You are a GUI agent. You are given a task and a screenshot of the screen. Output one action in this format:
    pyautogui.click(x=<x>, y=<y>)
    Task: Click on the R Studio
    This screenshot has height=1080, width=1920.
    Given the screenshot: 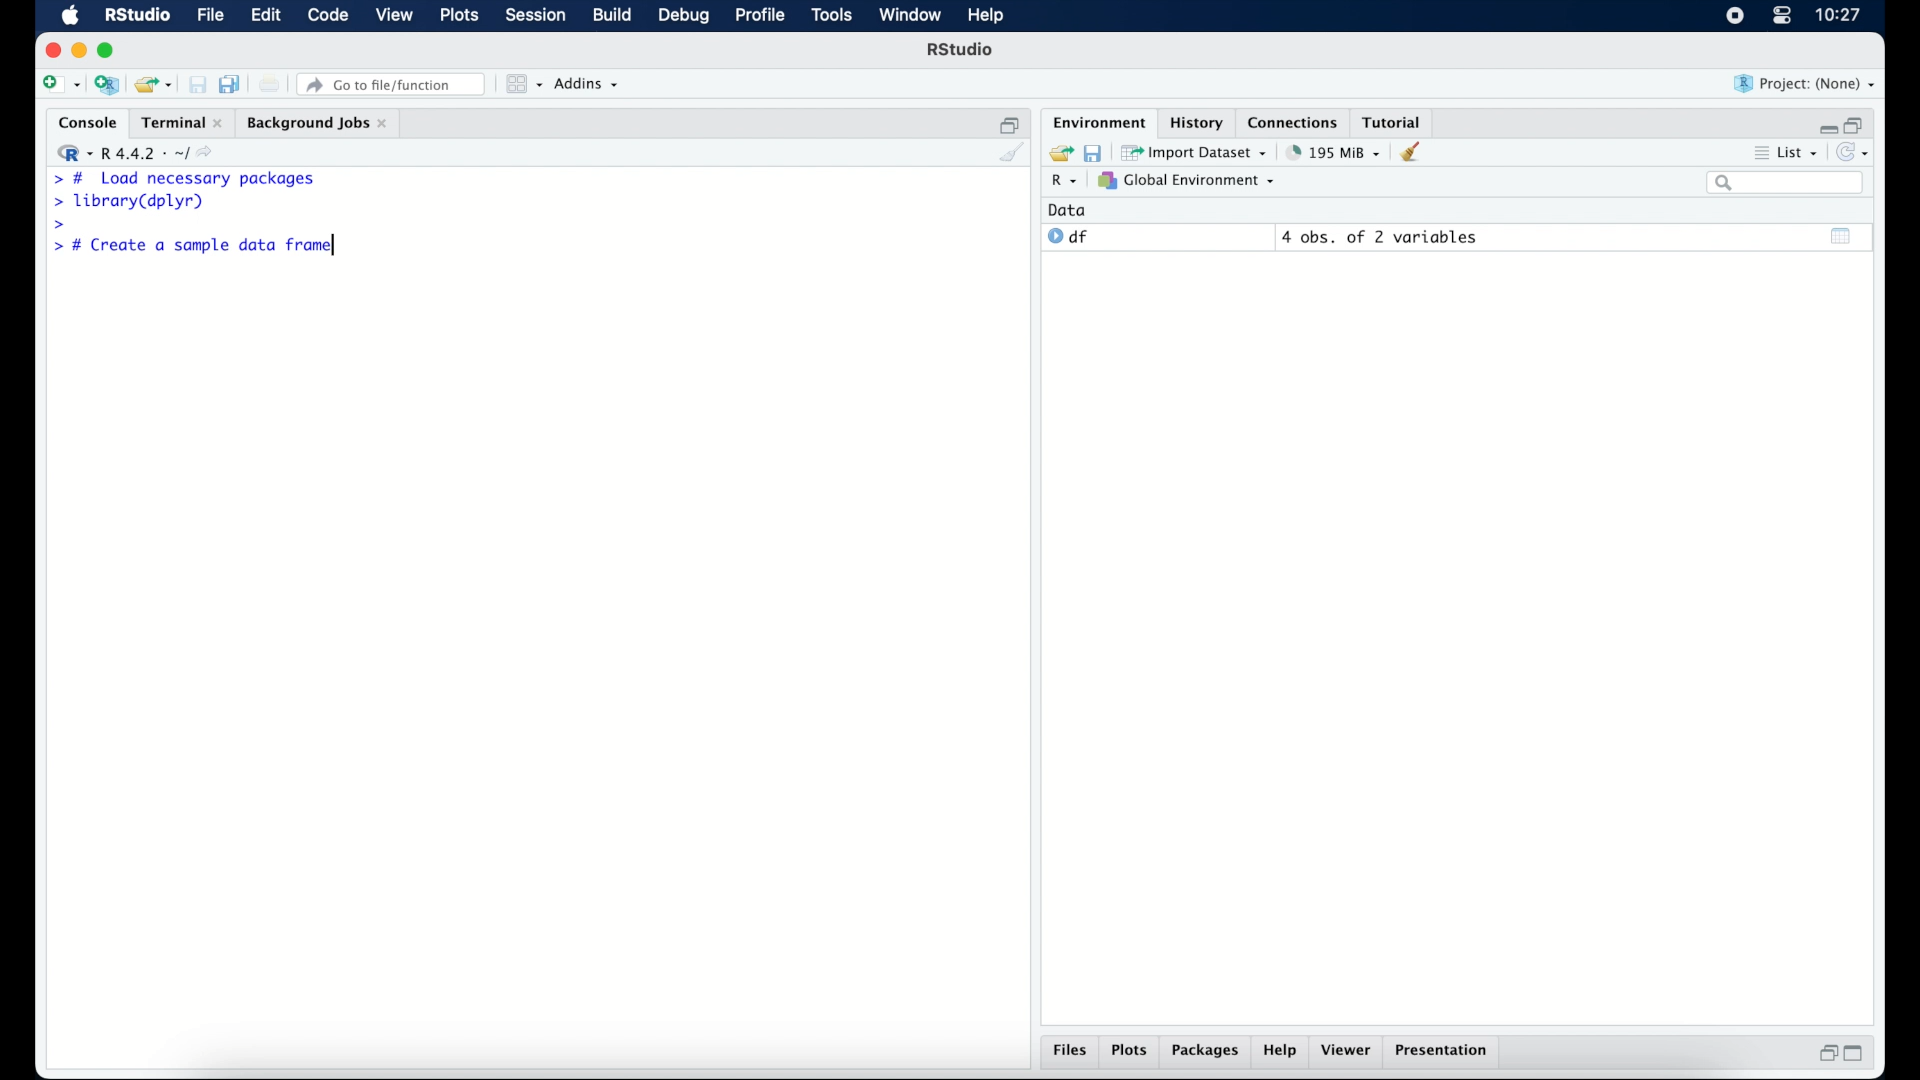 What is the action you would take?
    pyautogui.click(x=137, y=16)
    